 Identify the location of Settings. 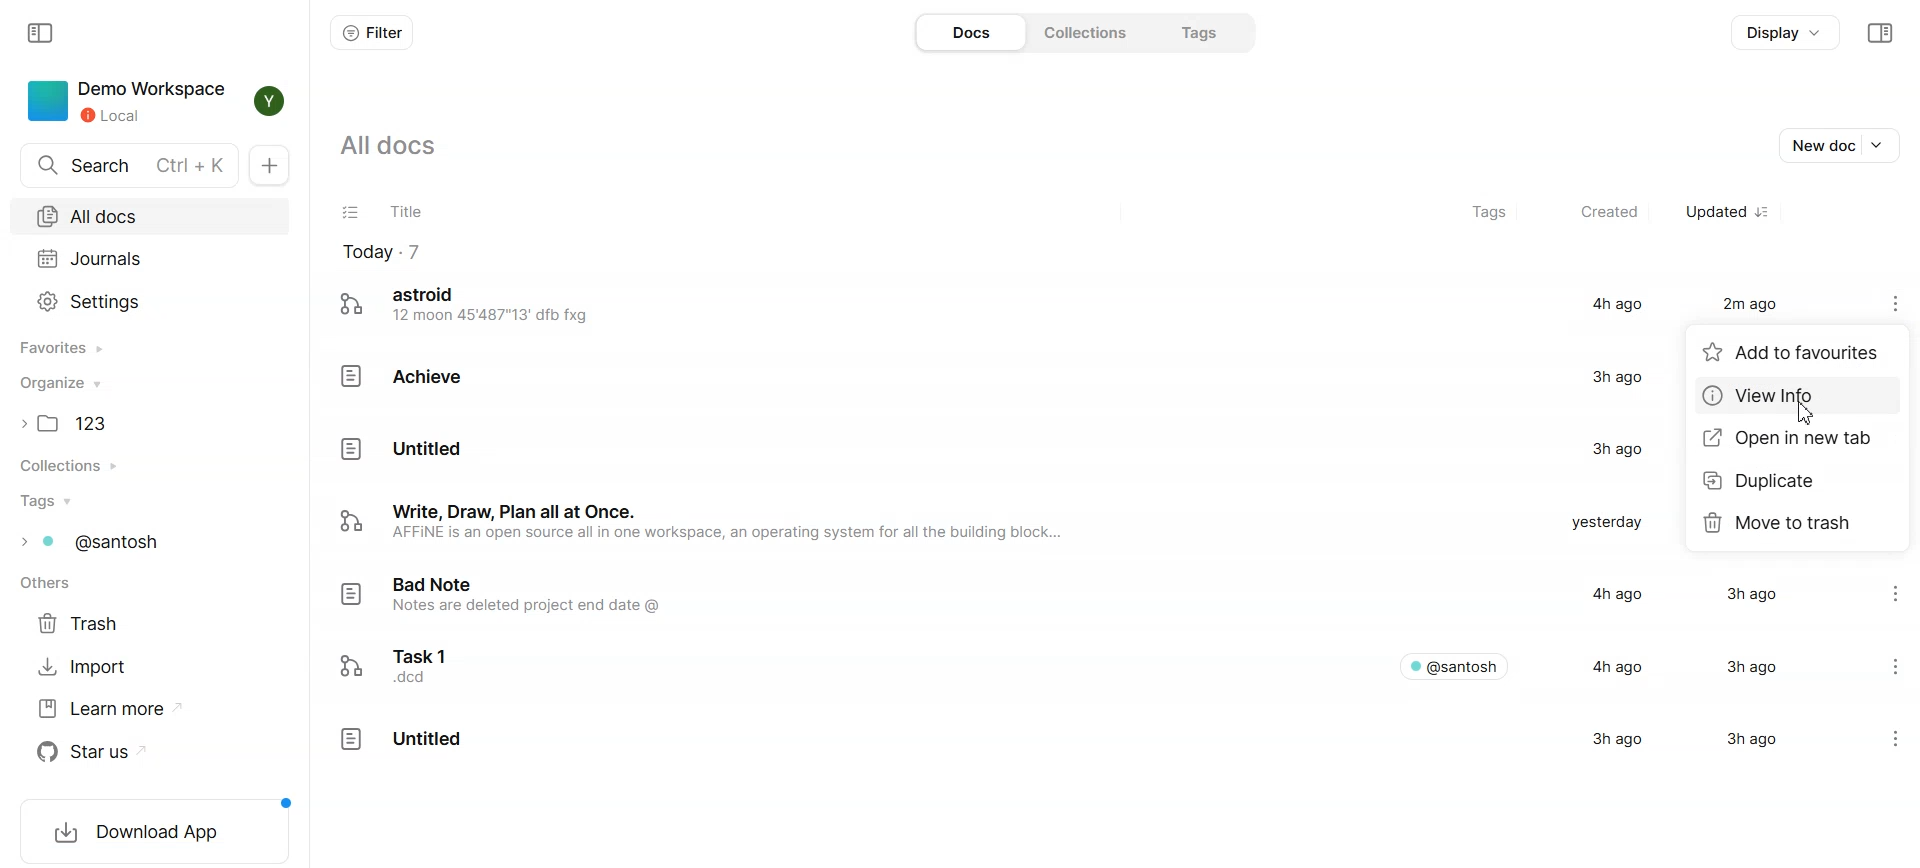
(1880, 731).